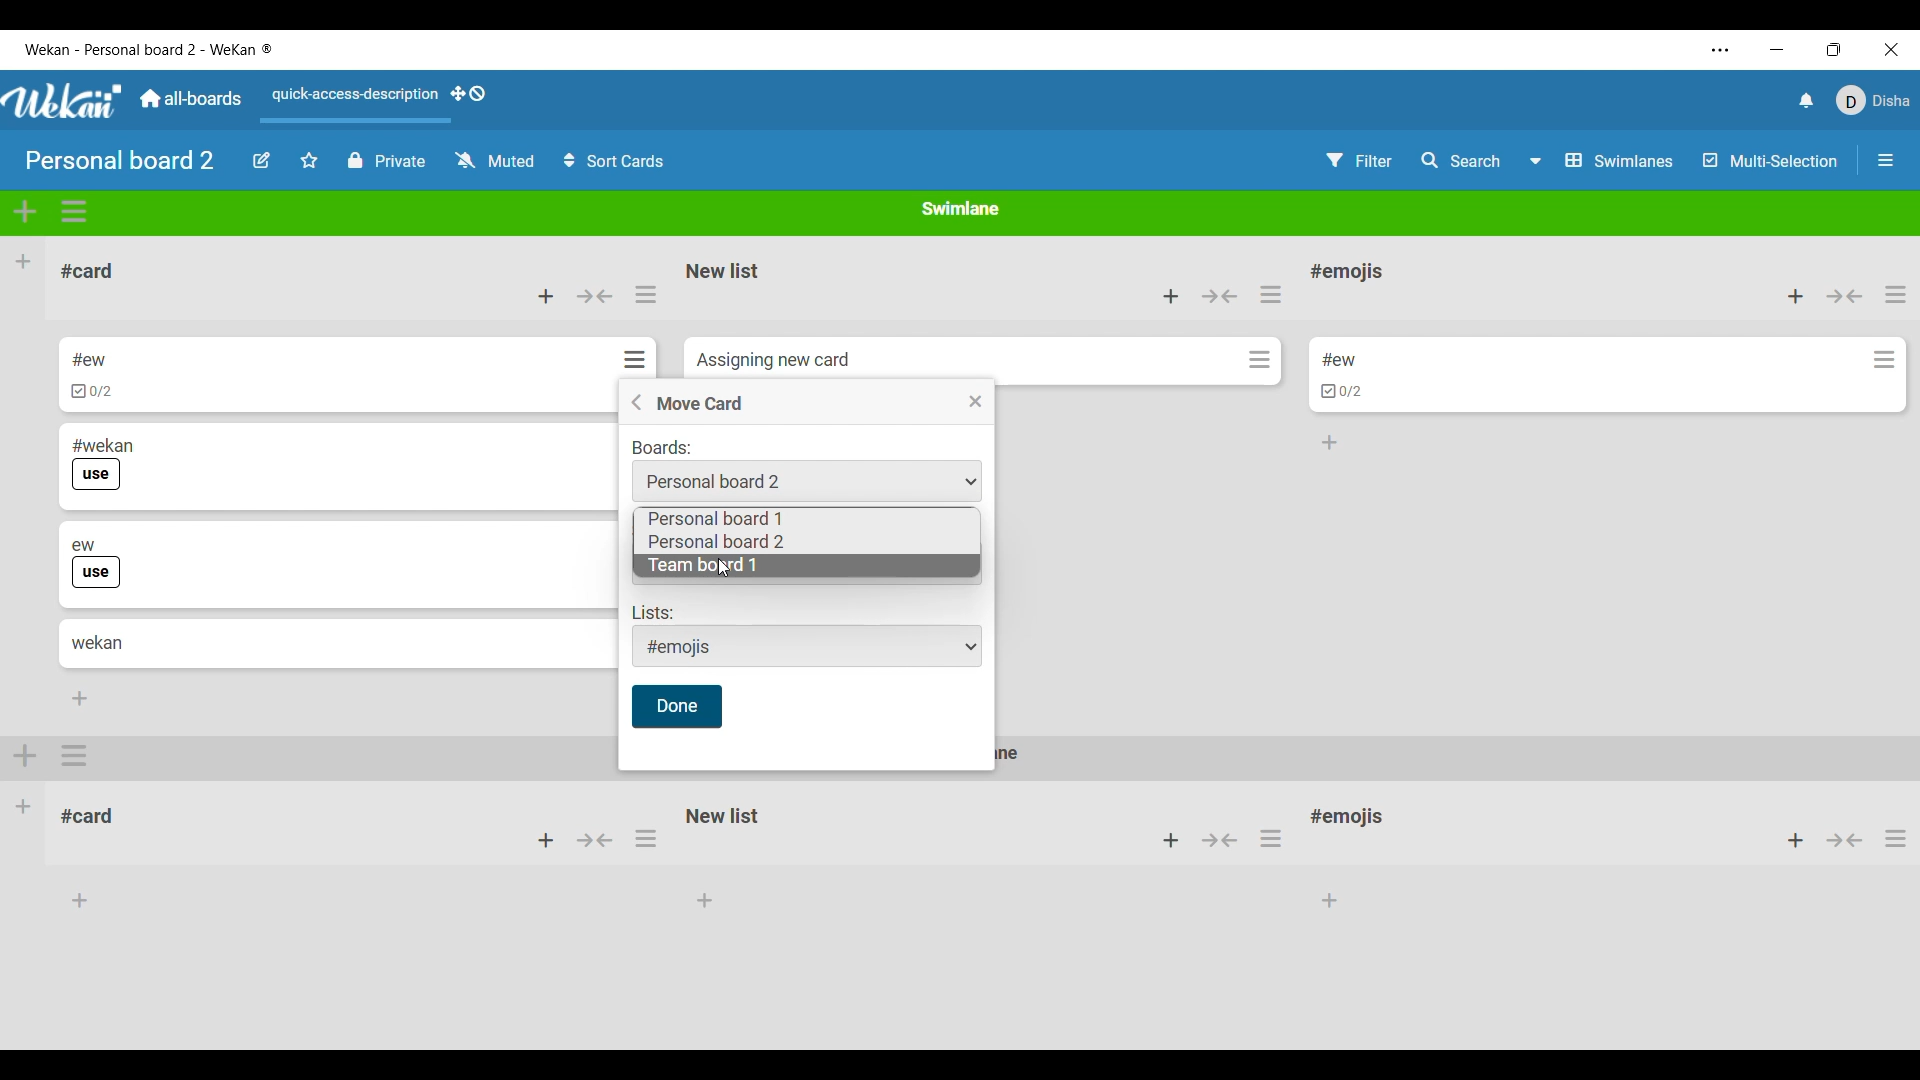 Image resolution: width=1920 pixels, height=1080 pixels. I want to click on Indicates list options, so click(652, 612).